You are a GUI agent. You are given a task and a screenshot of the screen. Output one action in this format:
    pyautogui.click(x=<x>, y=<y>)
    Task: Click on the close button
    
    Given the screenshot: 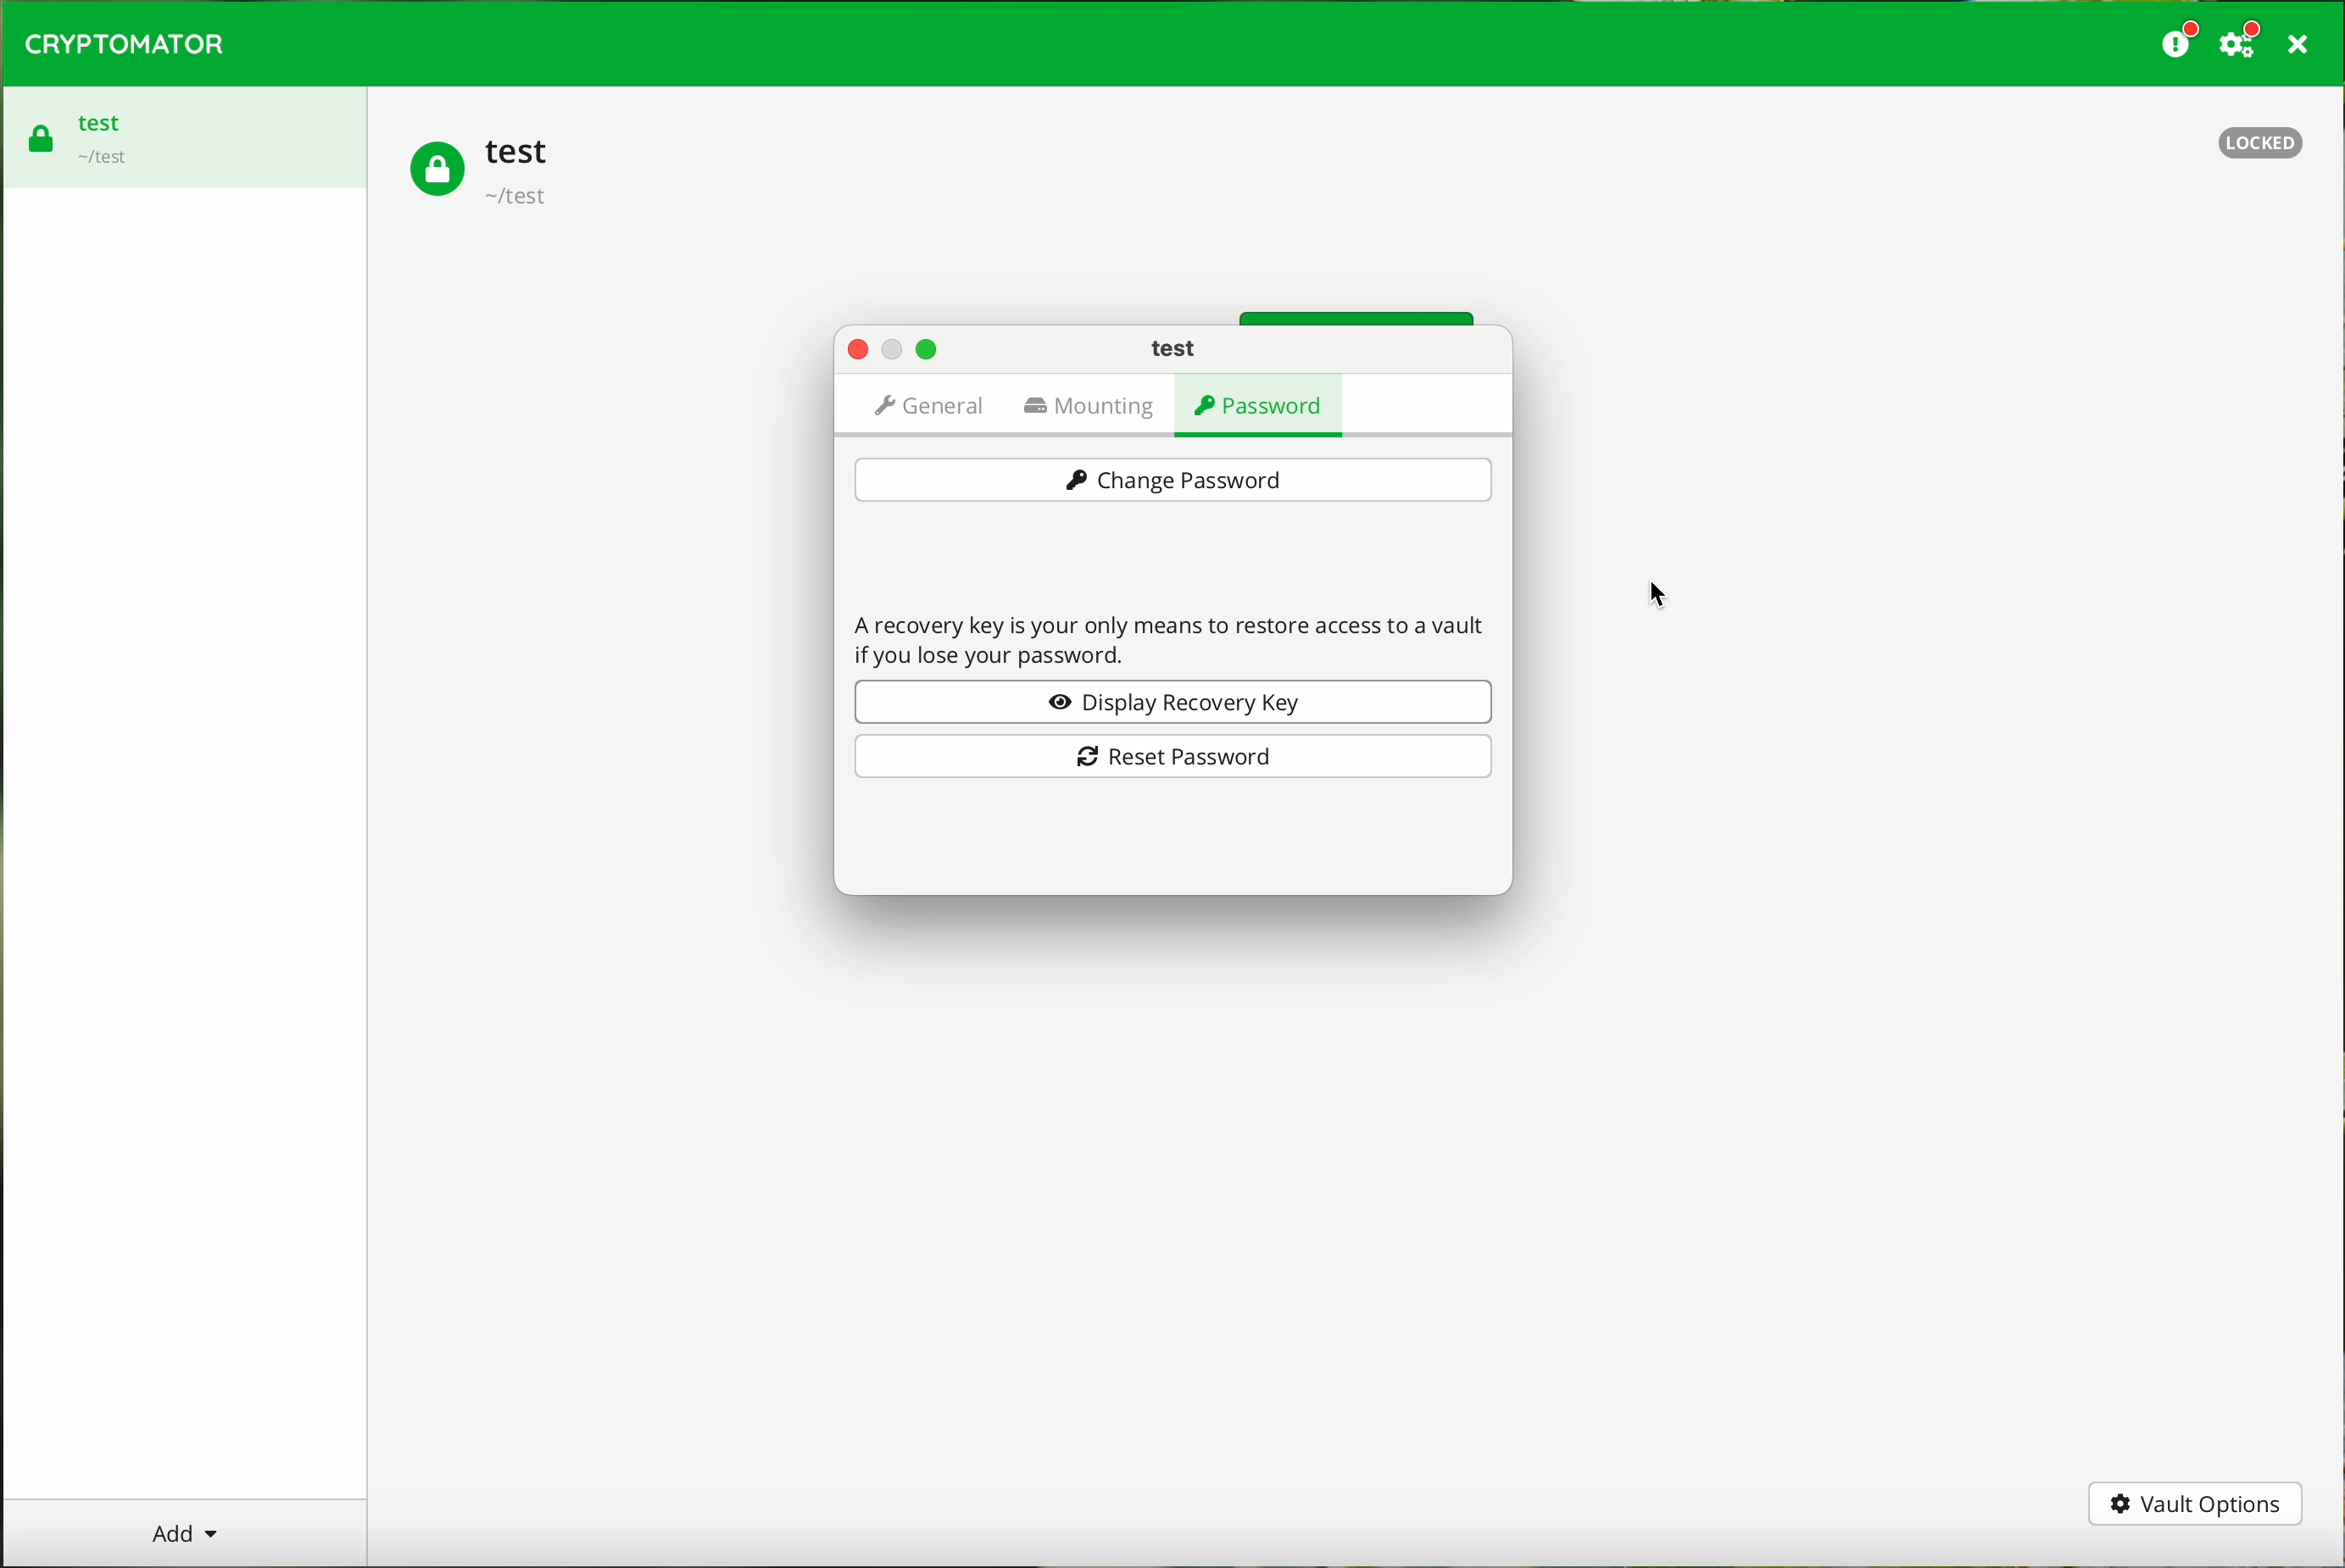 What is the action you would take?
    pyautogui.click(x=856, y=348)
    